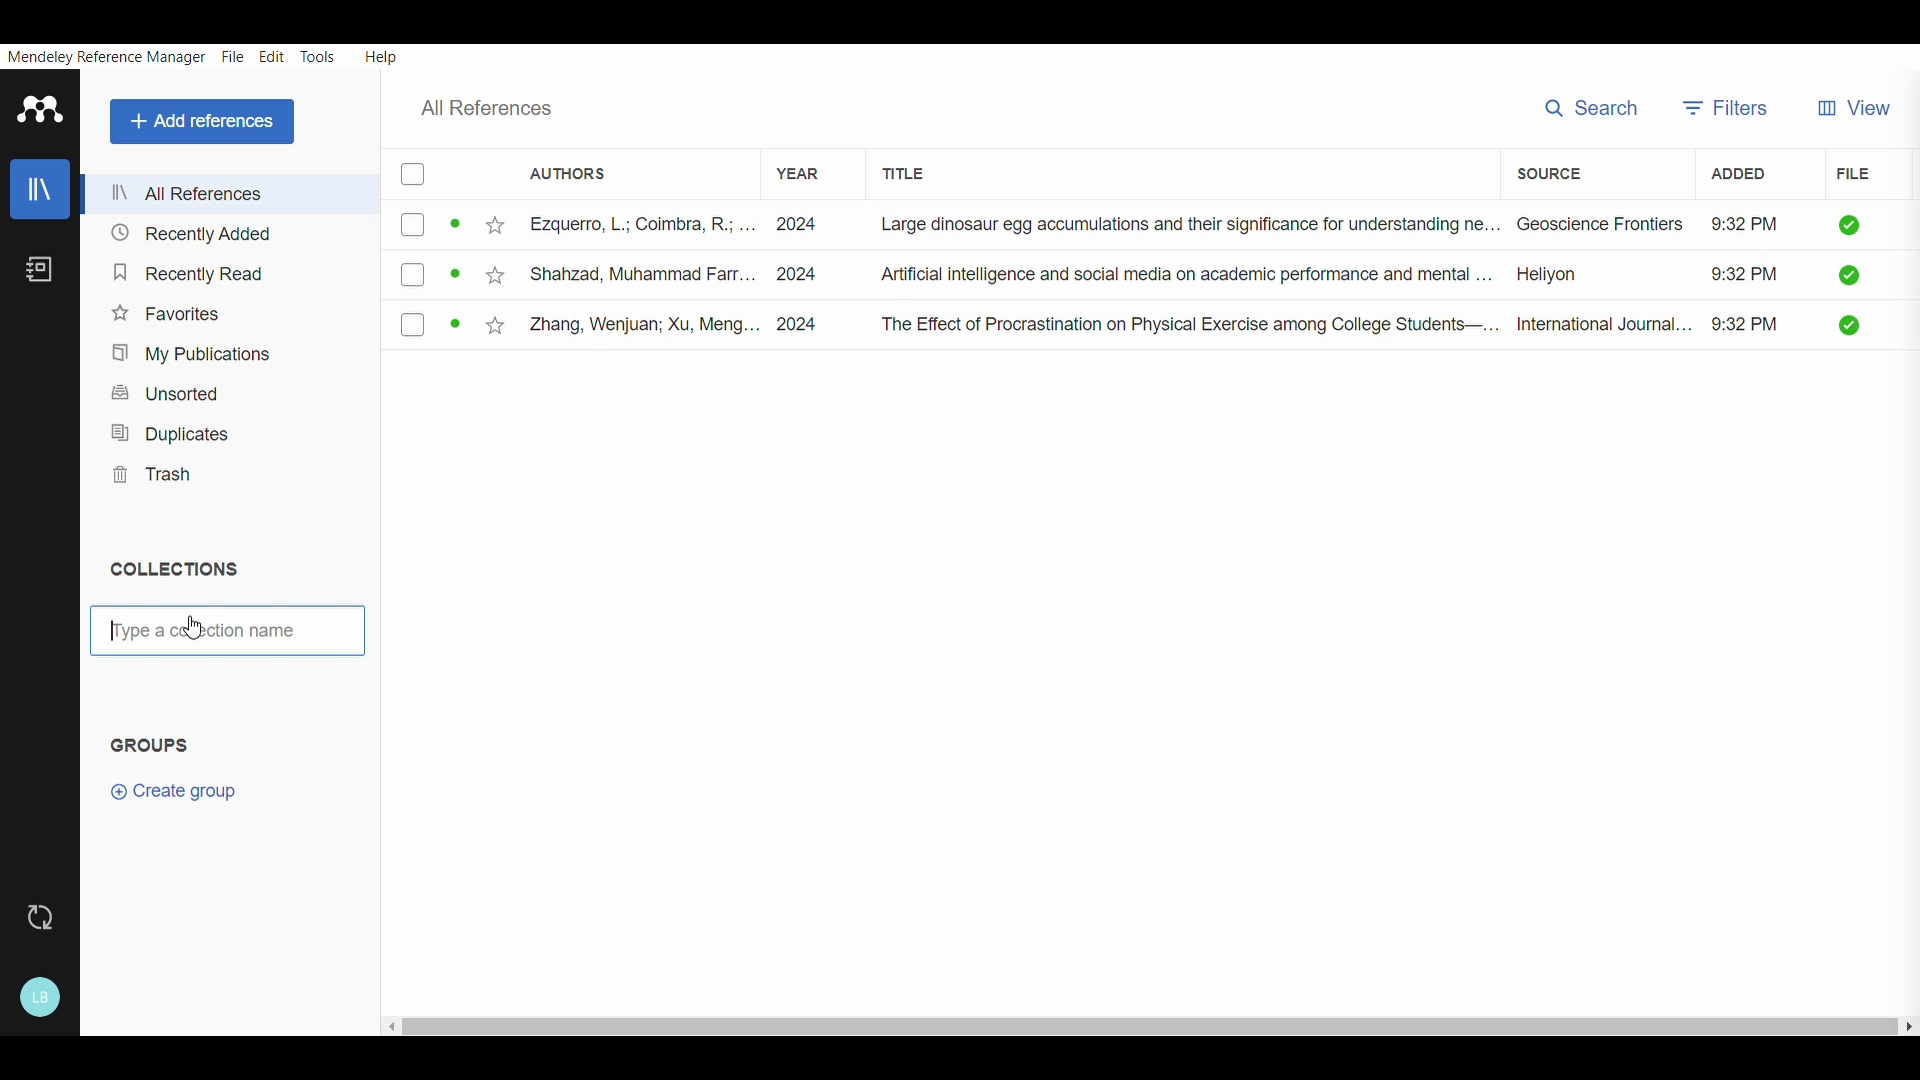 This screenshot has width=1920, height=1080. Describe the element at coordinates (183, 350) in the screenshot. I see `My Publications` at that location.